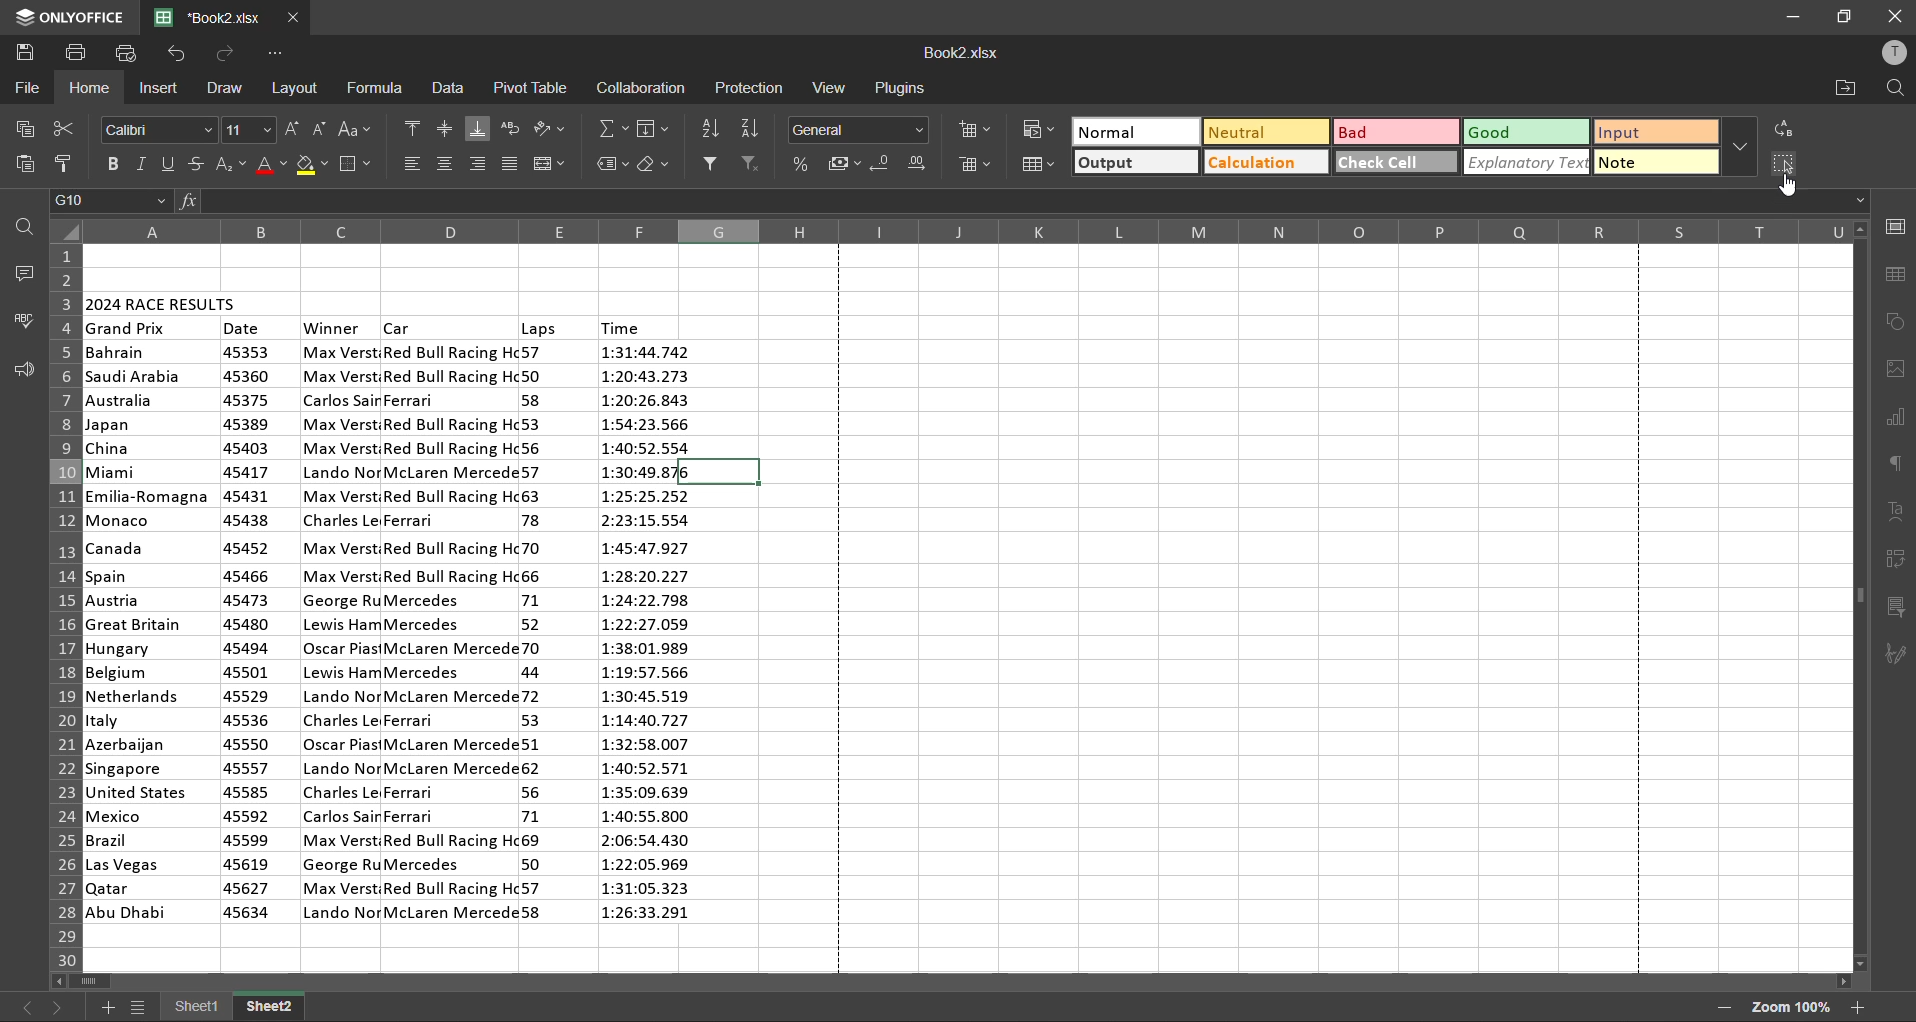 Image resolution: width=1916 pixels, height=1022 pixels. What do you see at coordinates (1784, 169) in the screenshot?
I see `select cells` at bounding box center [1784, 169].